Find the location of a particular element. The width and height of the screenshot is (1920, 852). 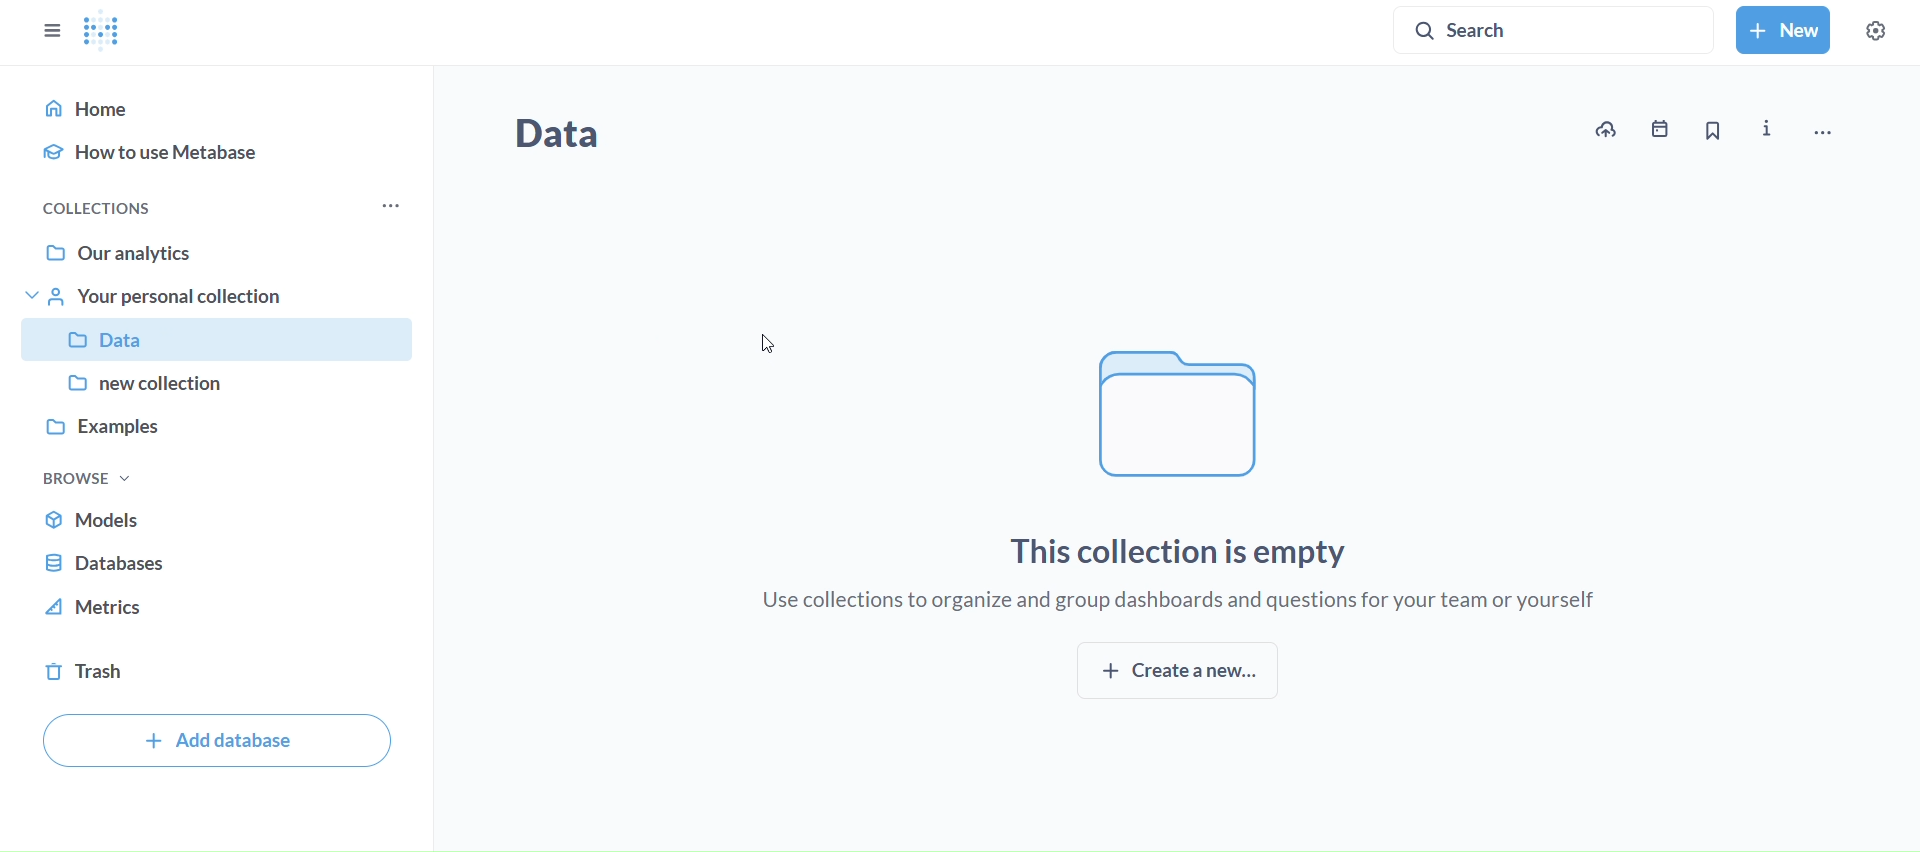

data is located at coordinates (566, 134).